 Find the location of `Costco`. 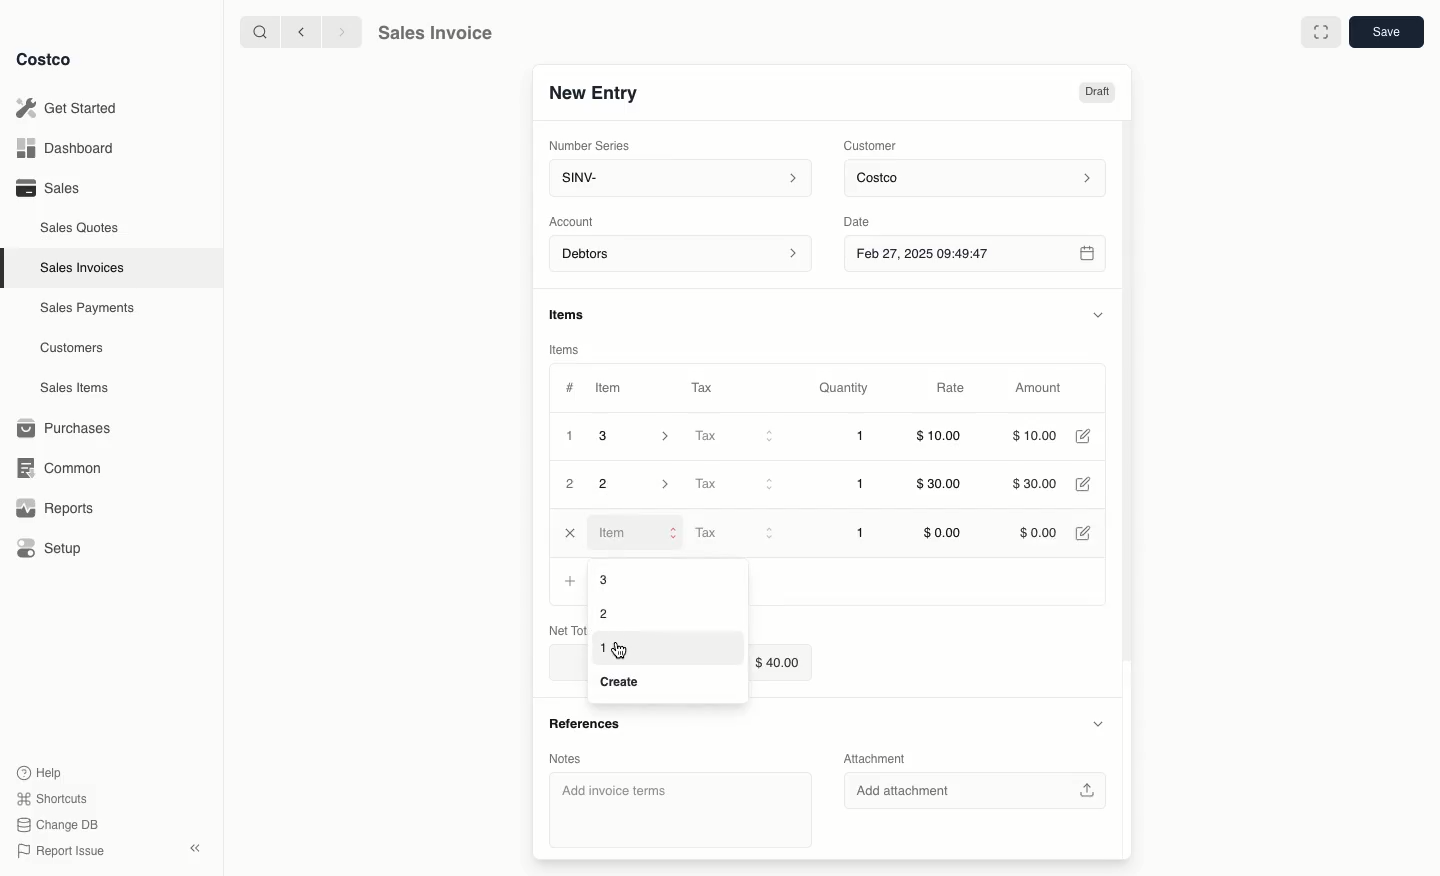

Costco is located at coordinates (978, 179).